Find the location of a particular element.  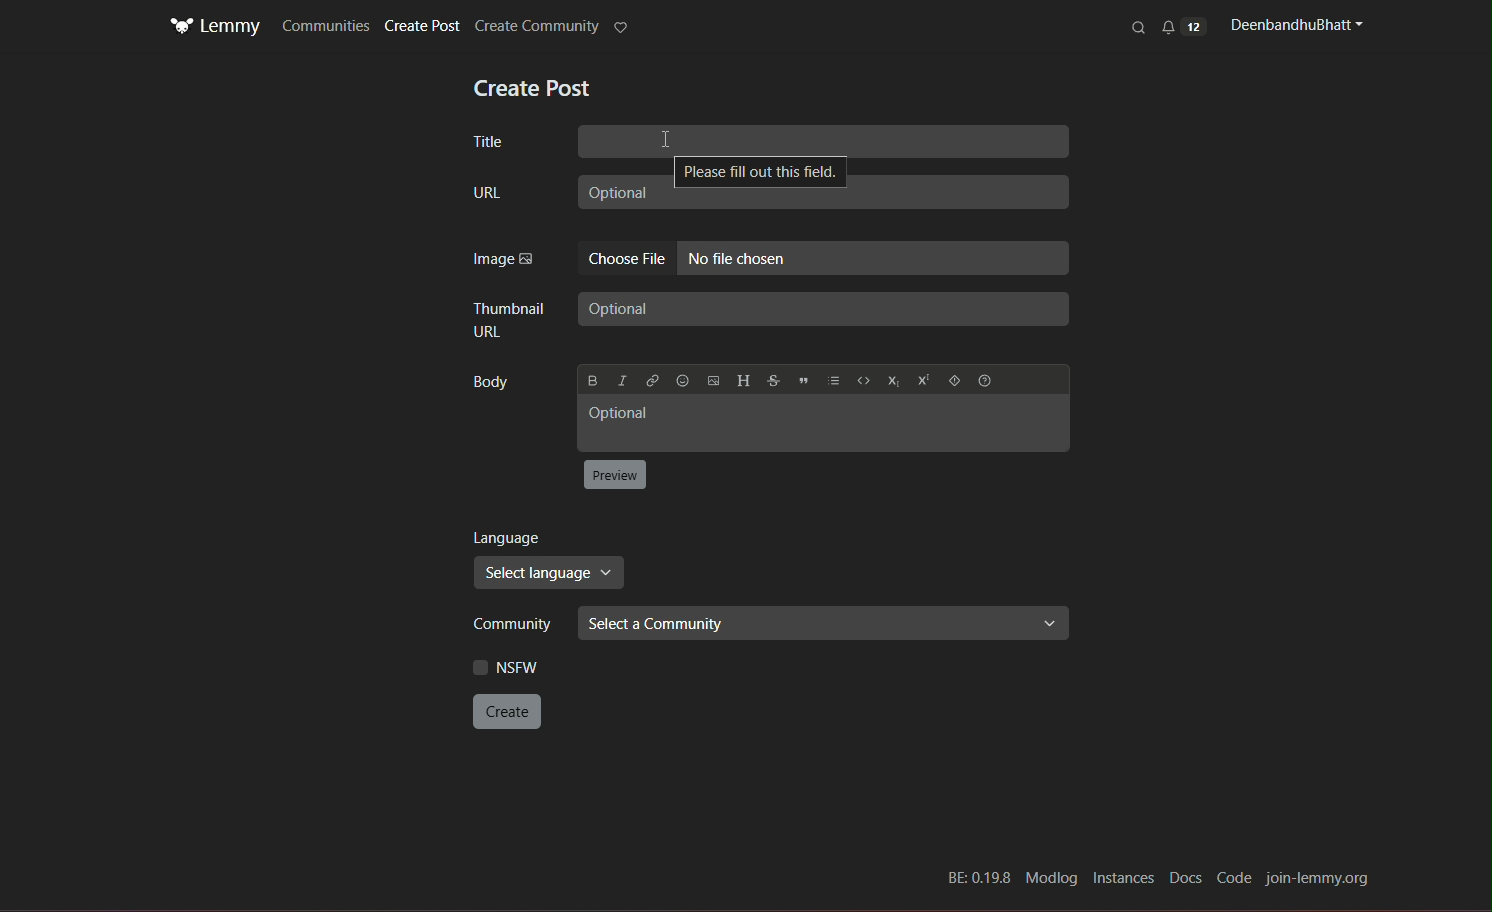

code is located at coordinates (862, 379).